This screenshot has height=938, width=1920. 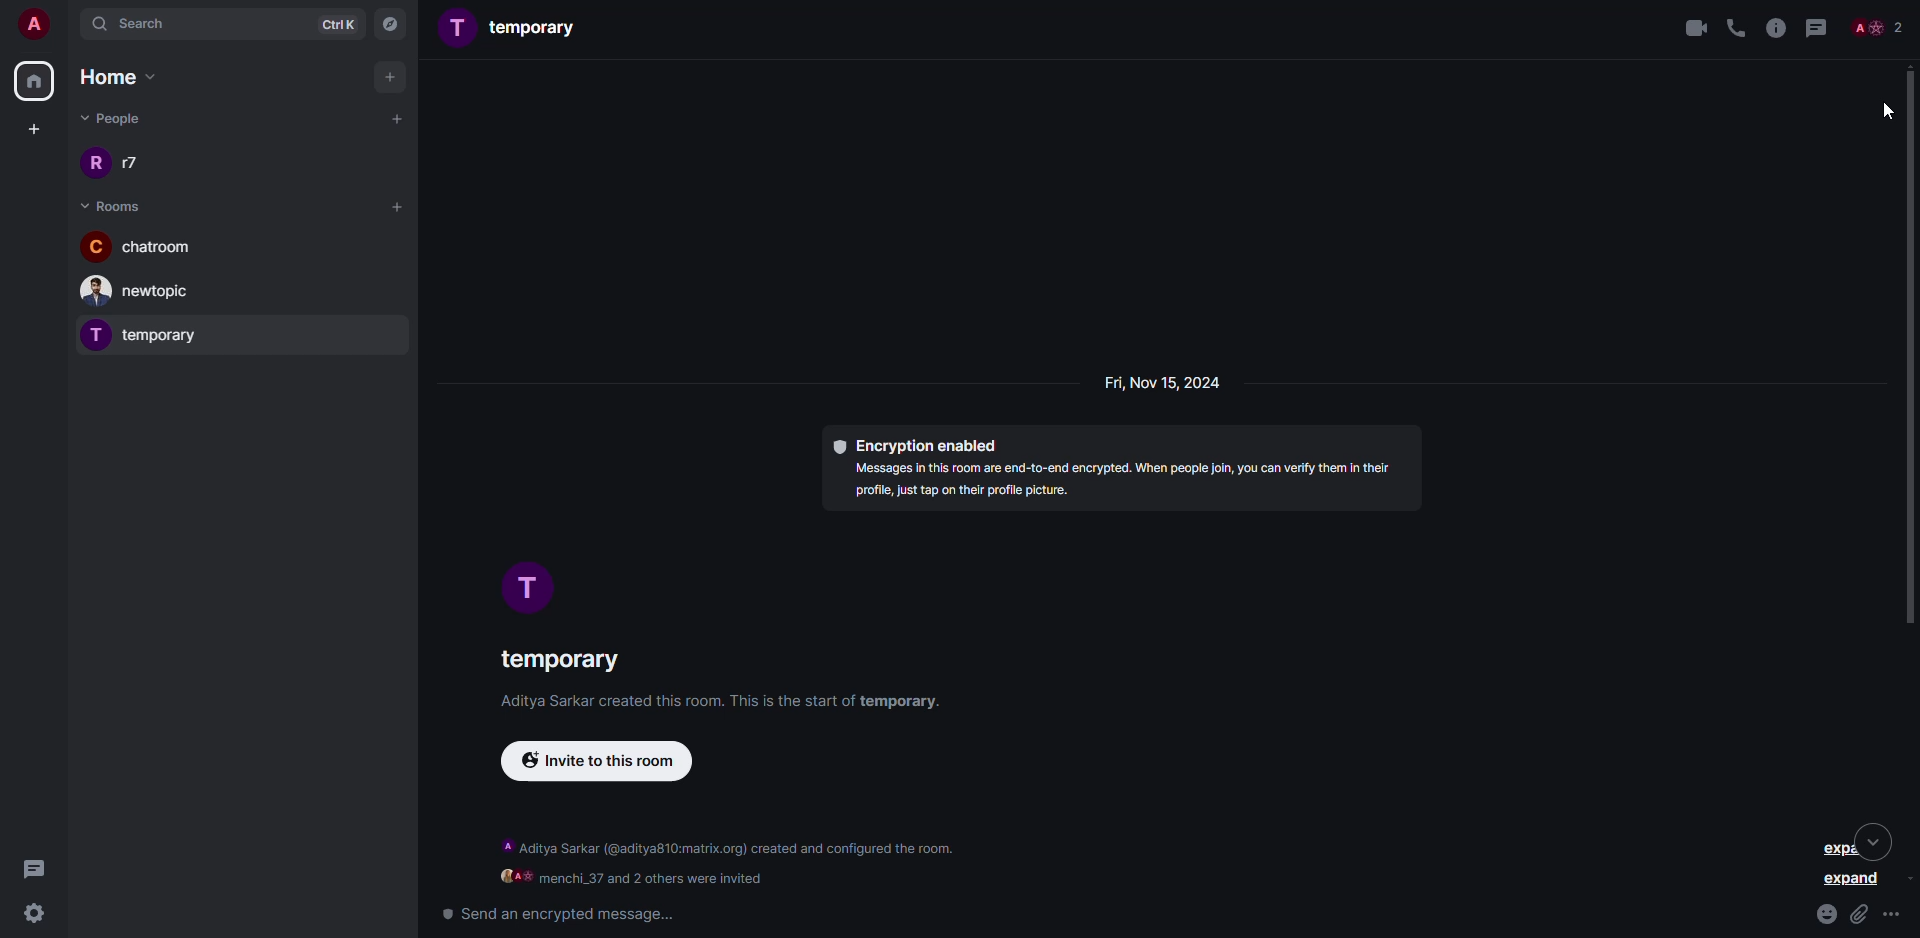 I want to click on ctrlK, so click(x=337, y=23).